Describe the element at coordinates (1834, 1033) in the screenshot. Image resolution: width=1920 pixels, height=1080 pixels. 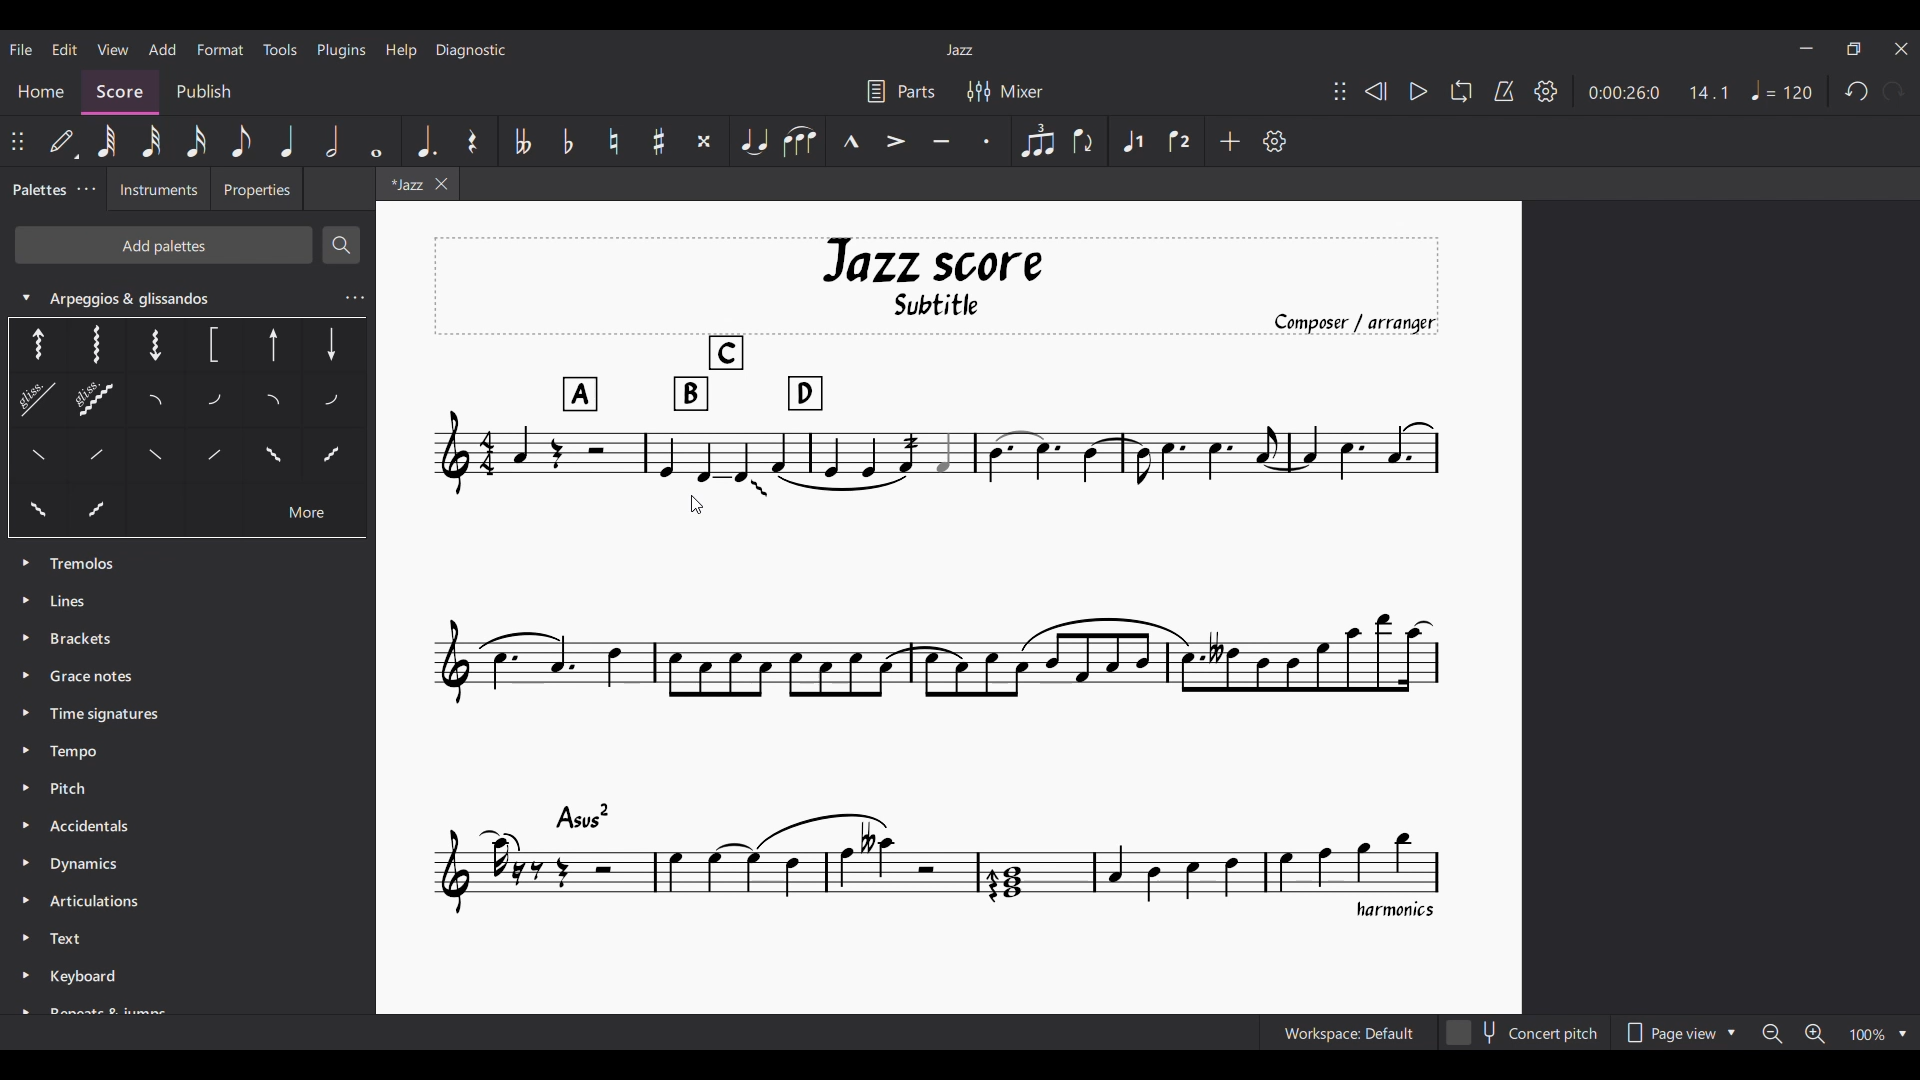
I see `Zoom options` at that location.